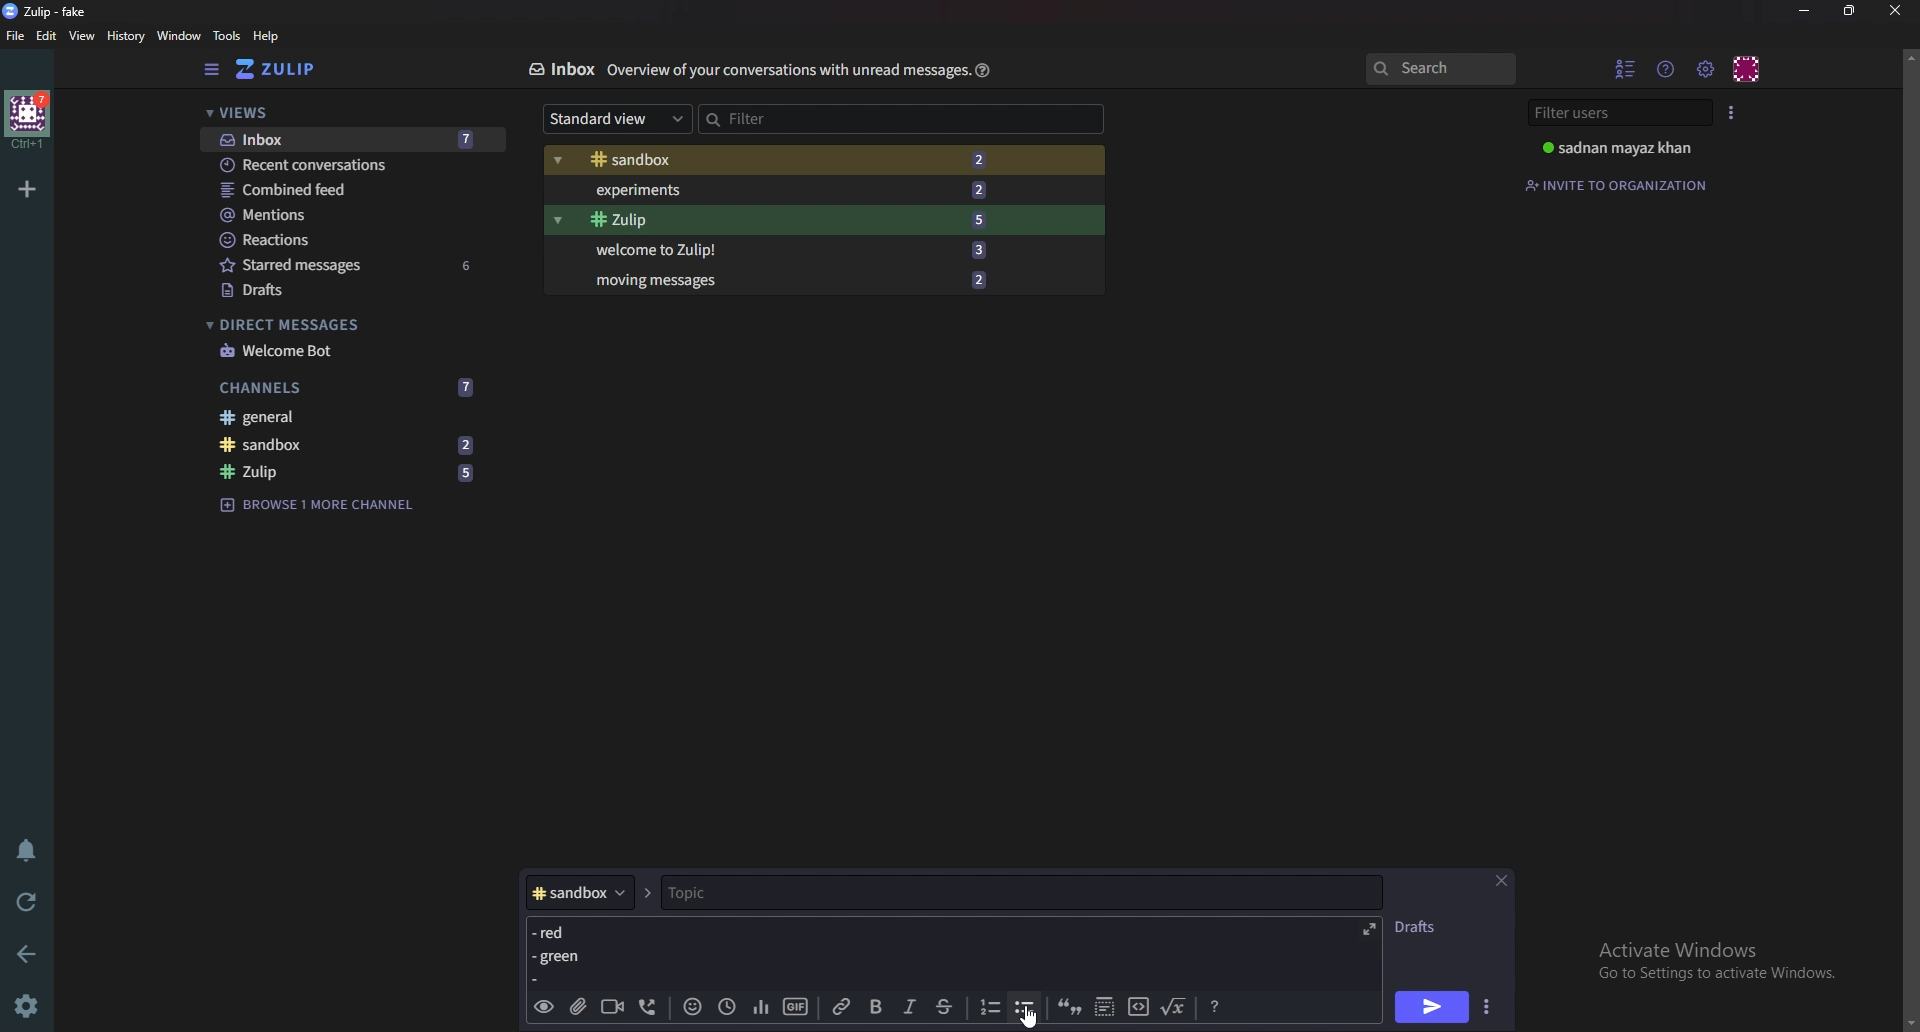 The width and height of the screenshot is (1920, 1032). I want to click on Channels, so click(348, 388).